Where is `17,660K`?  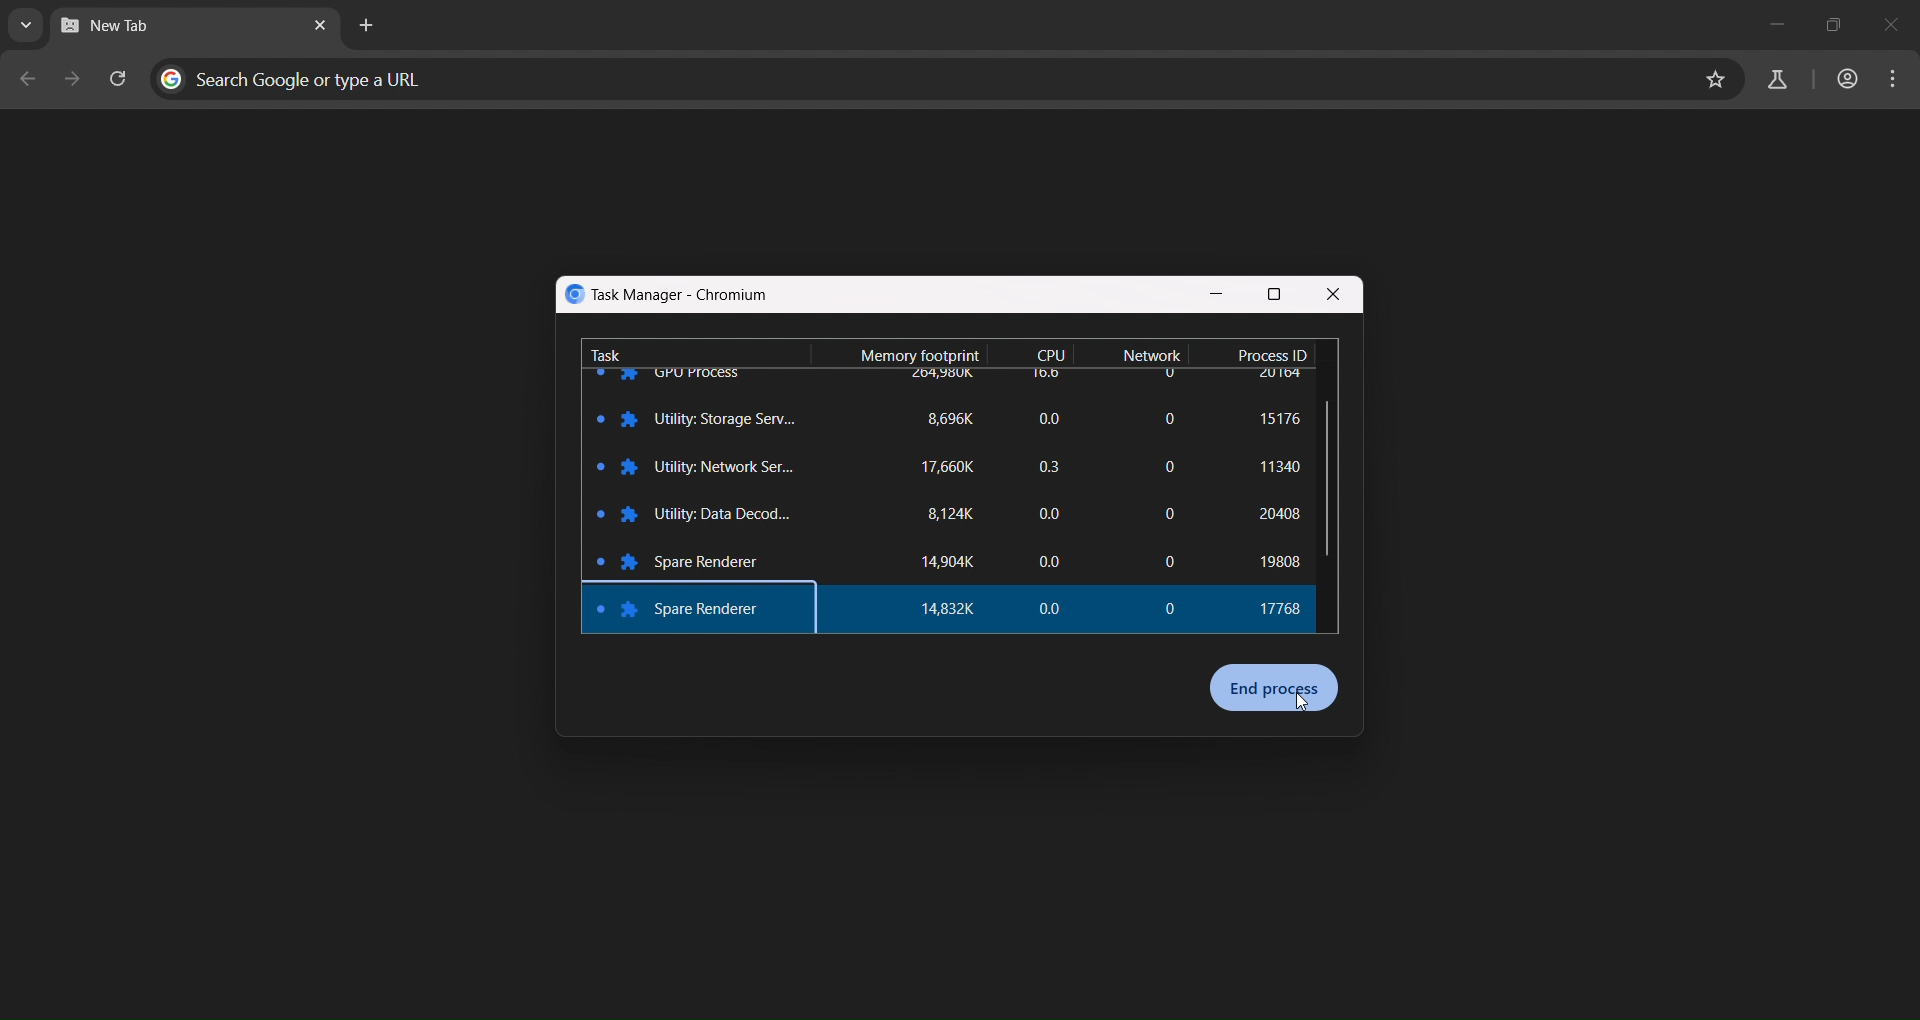
17,660K is located at coordinates (947, 469).